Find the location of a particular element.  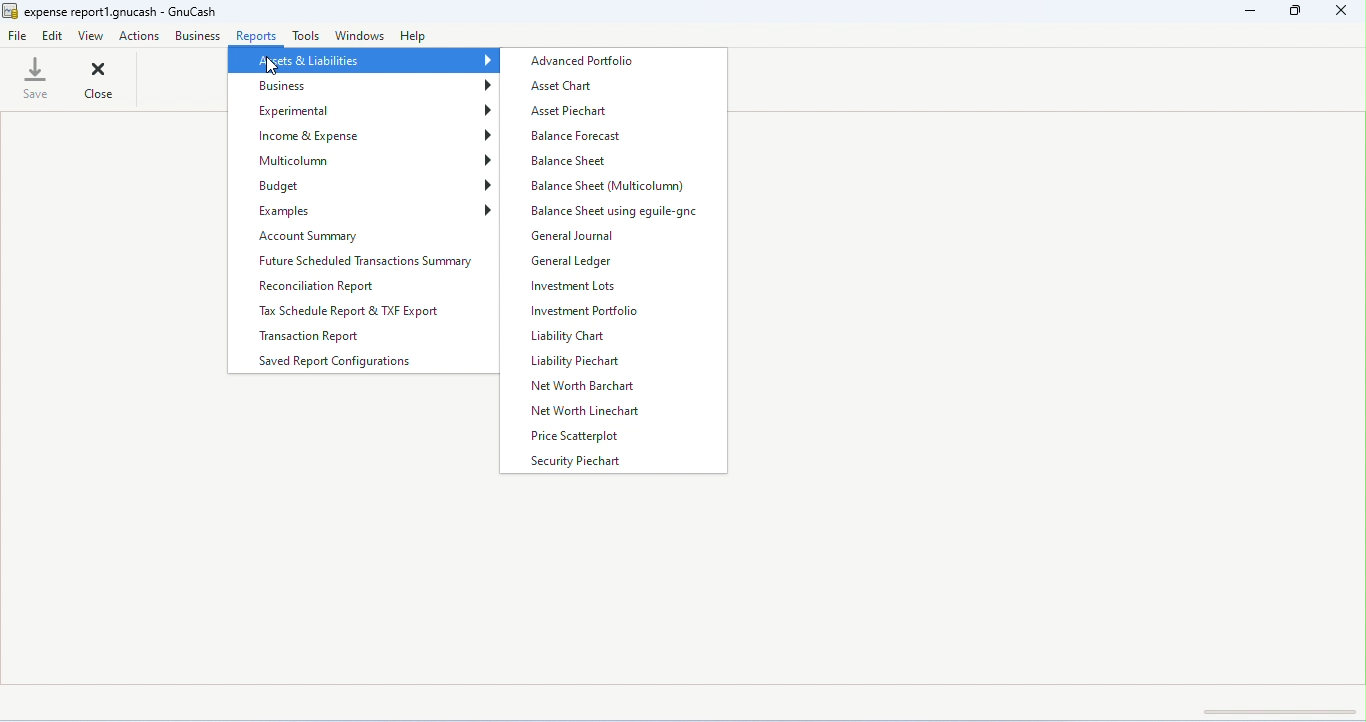

close is located at coordinates (99, 79).